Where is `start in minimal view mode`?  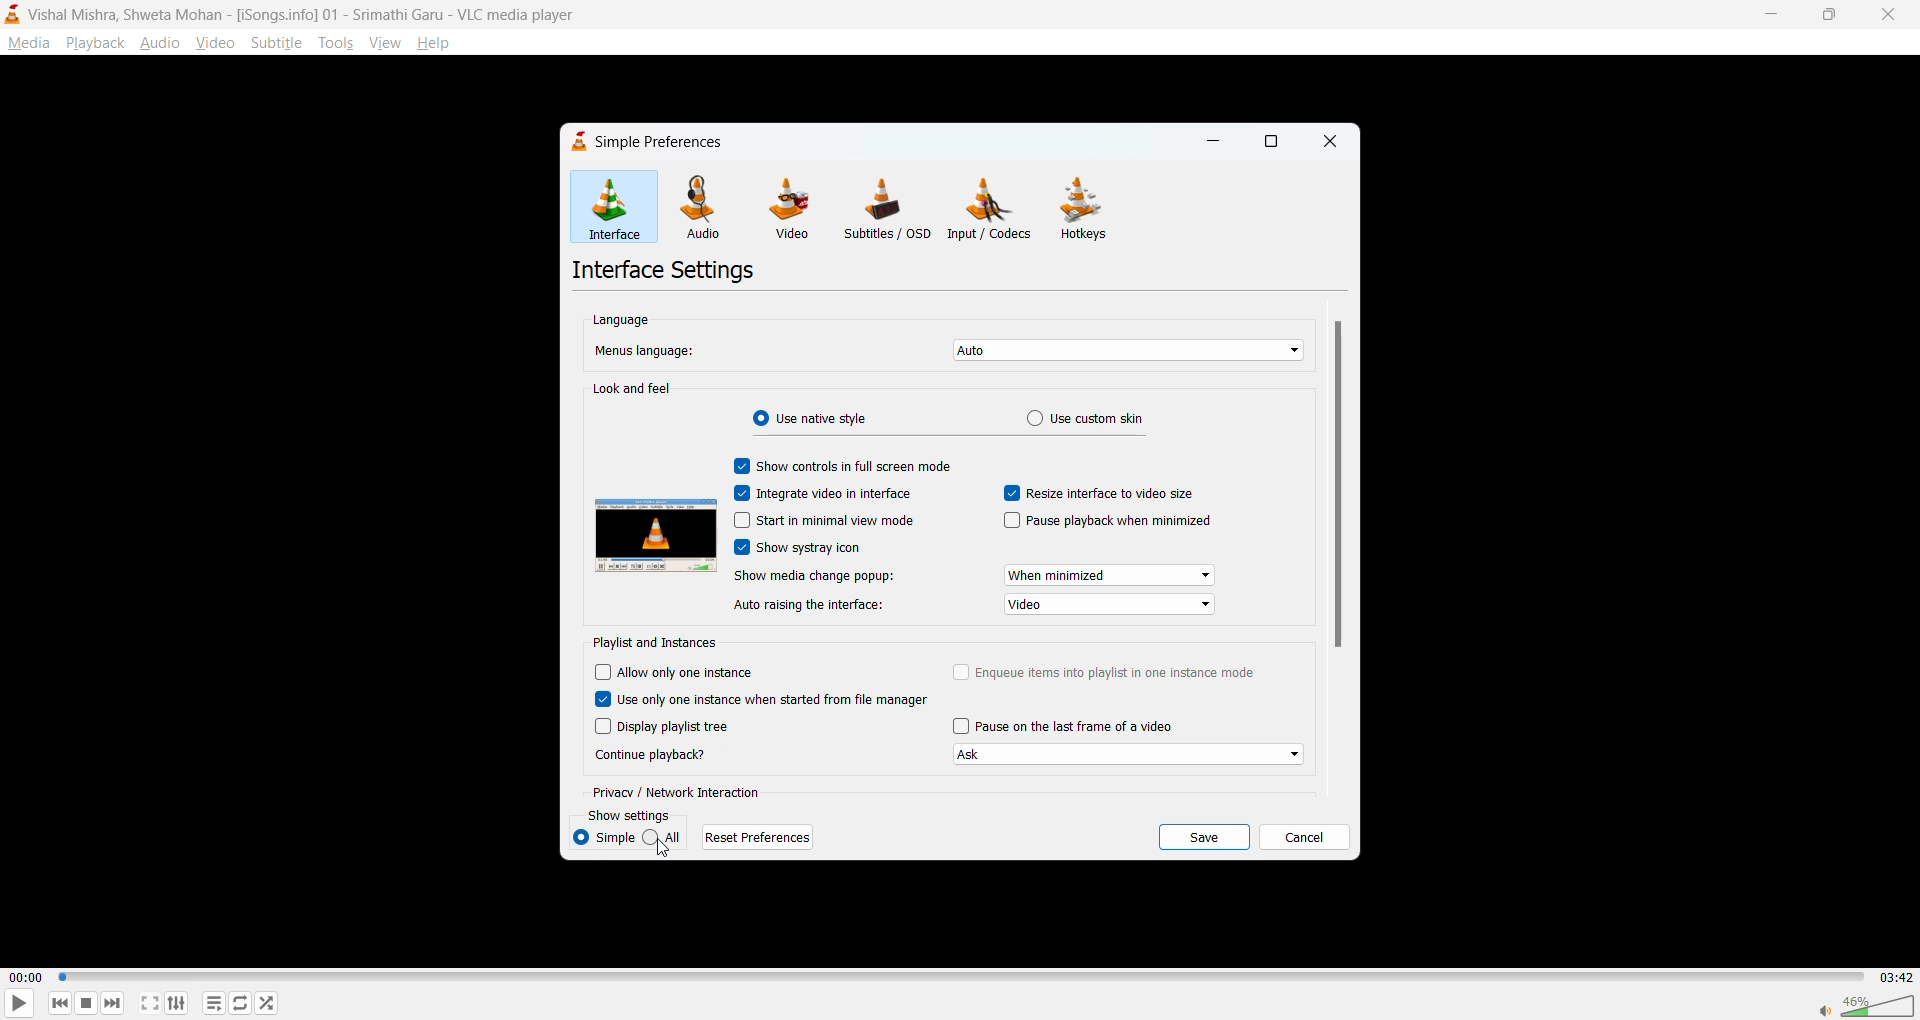 start in minimal view mode is located at coordinates (823, 522).